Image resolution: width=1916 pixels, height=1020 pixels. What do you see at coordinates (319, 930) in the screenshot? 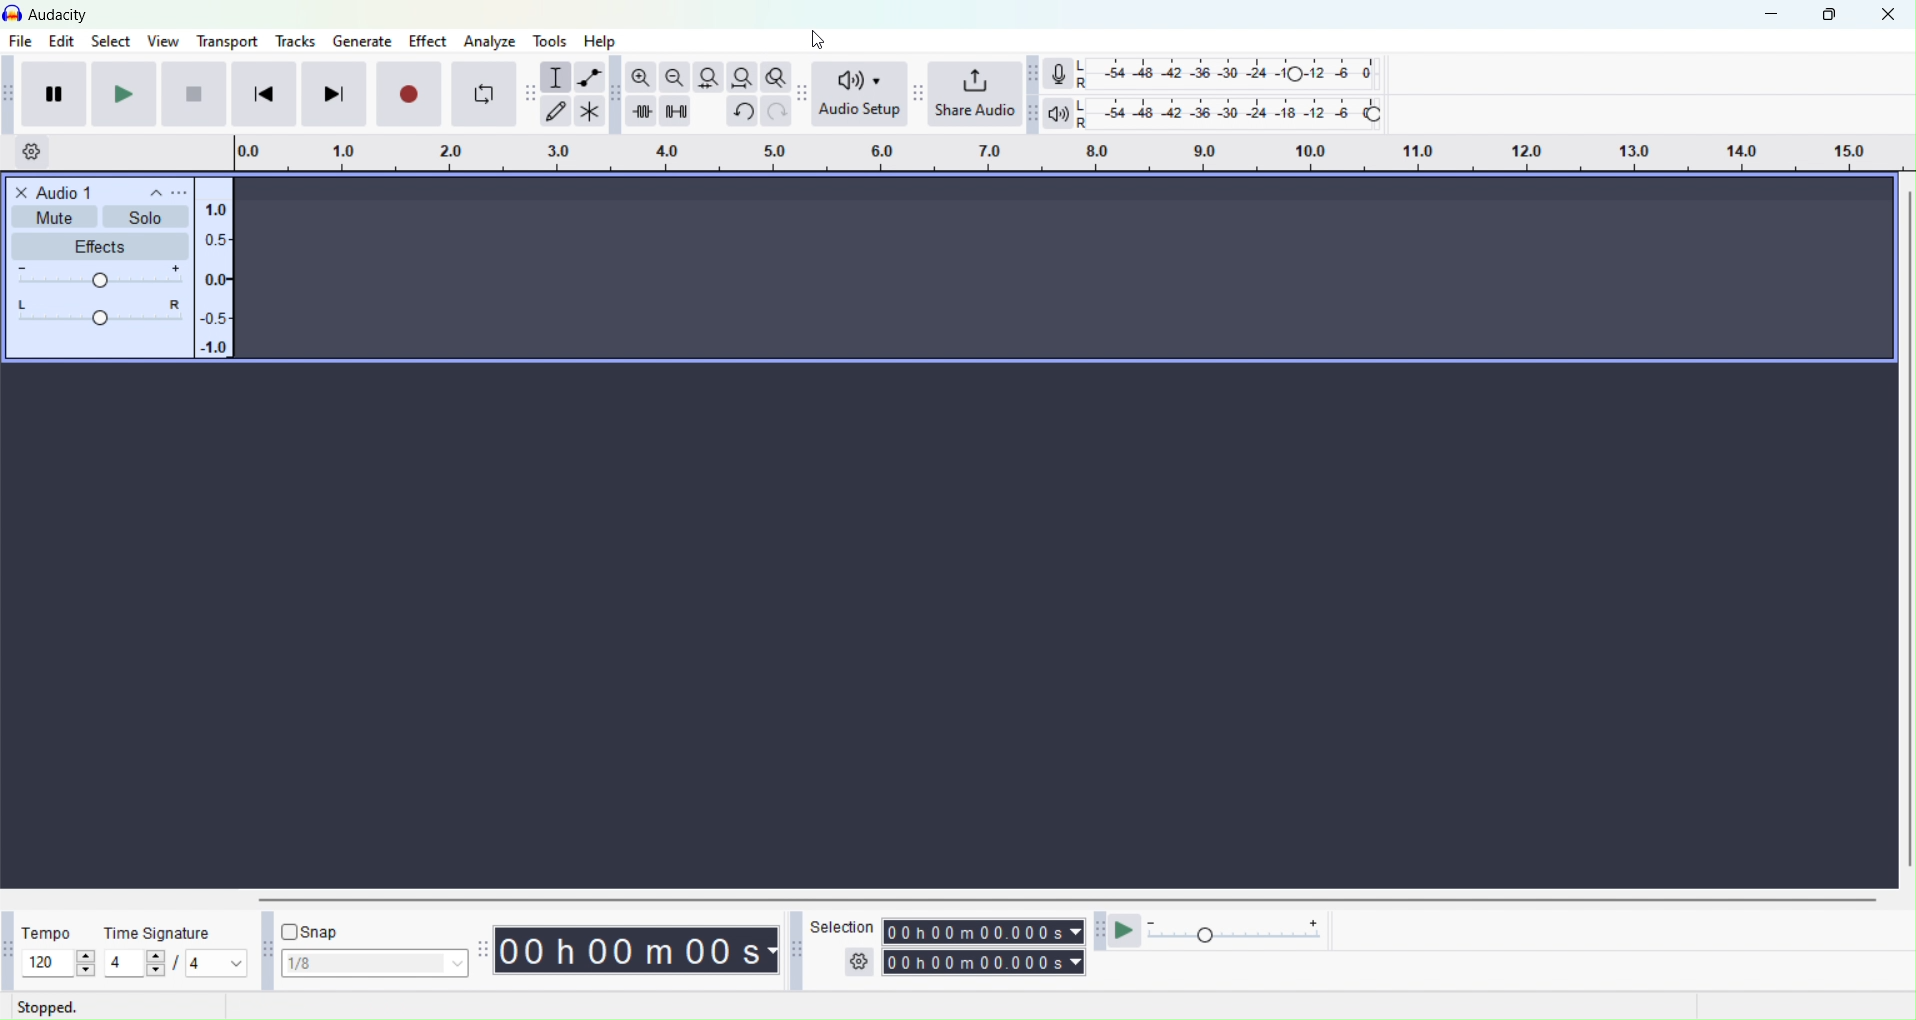
I see `Snap` at bounding box center [319, 930].